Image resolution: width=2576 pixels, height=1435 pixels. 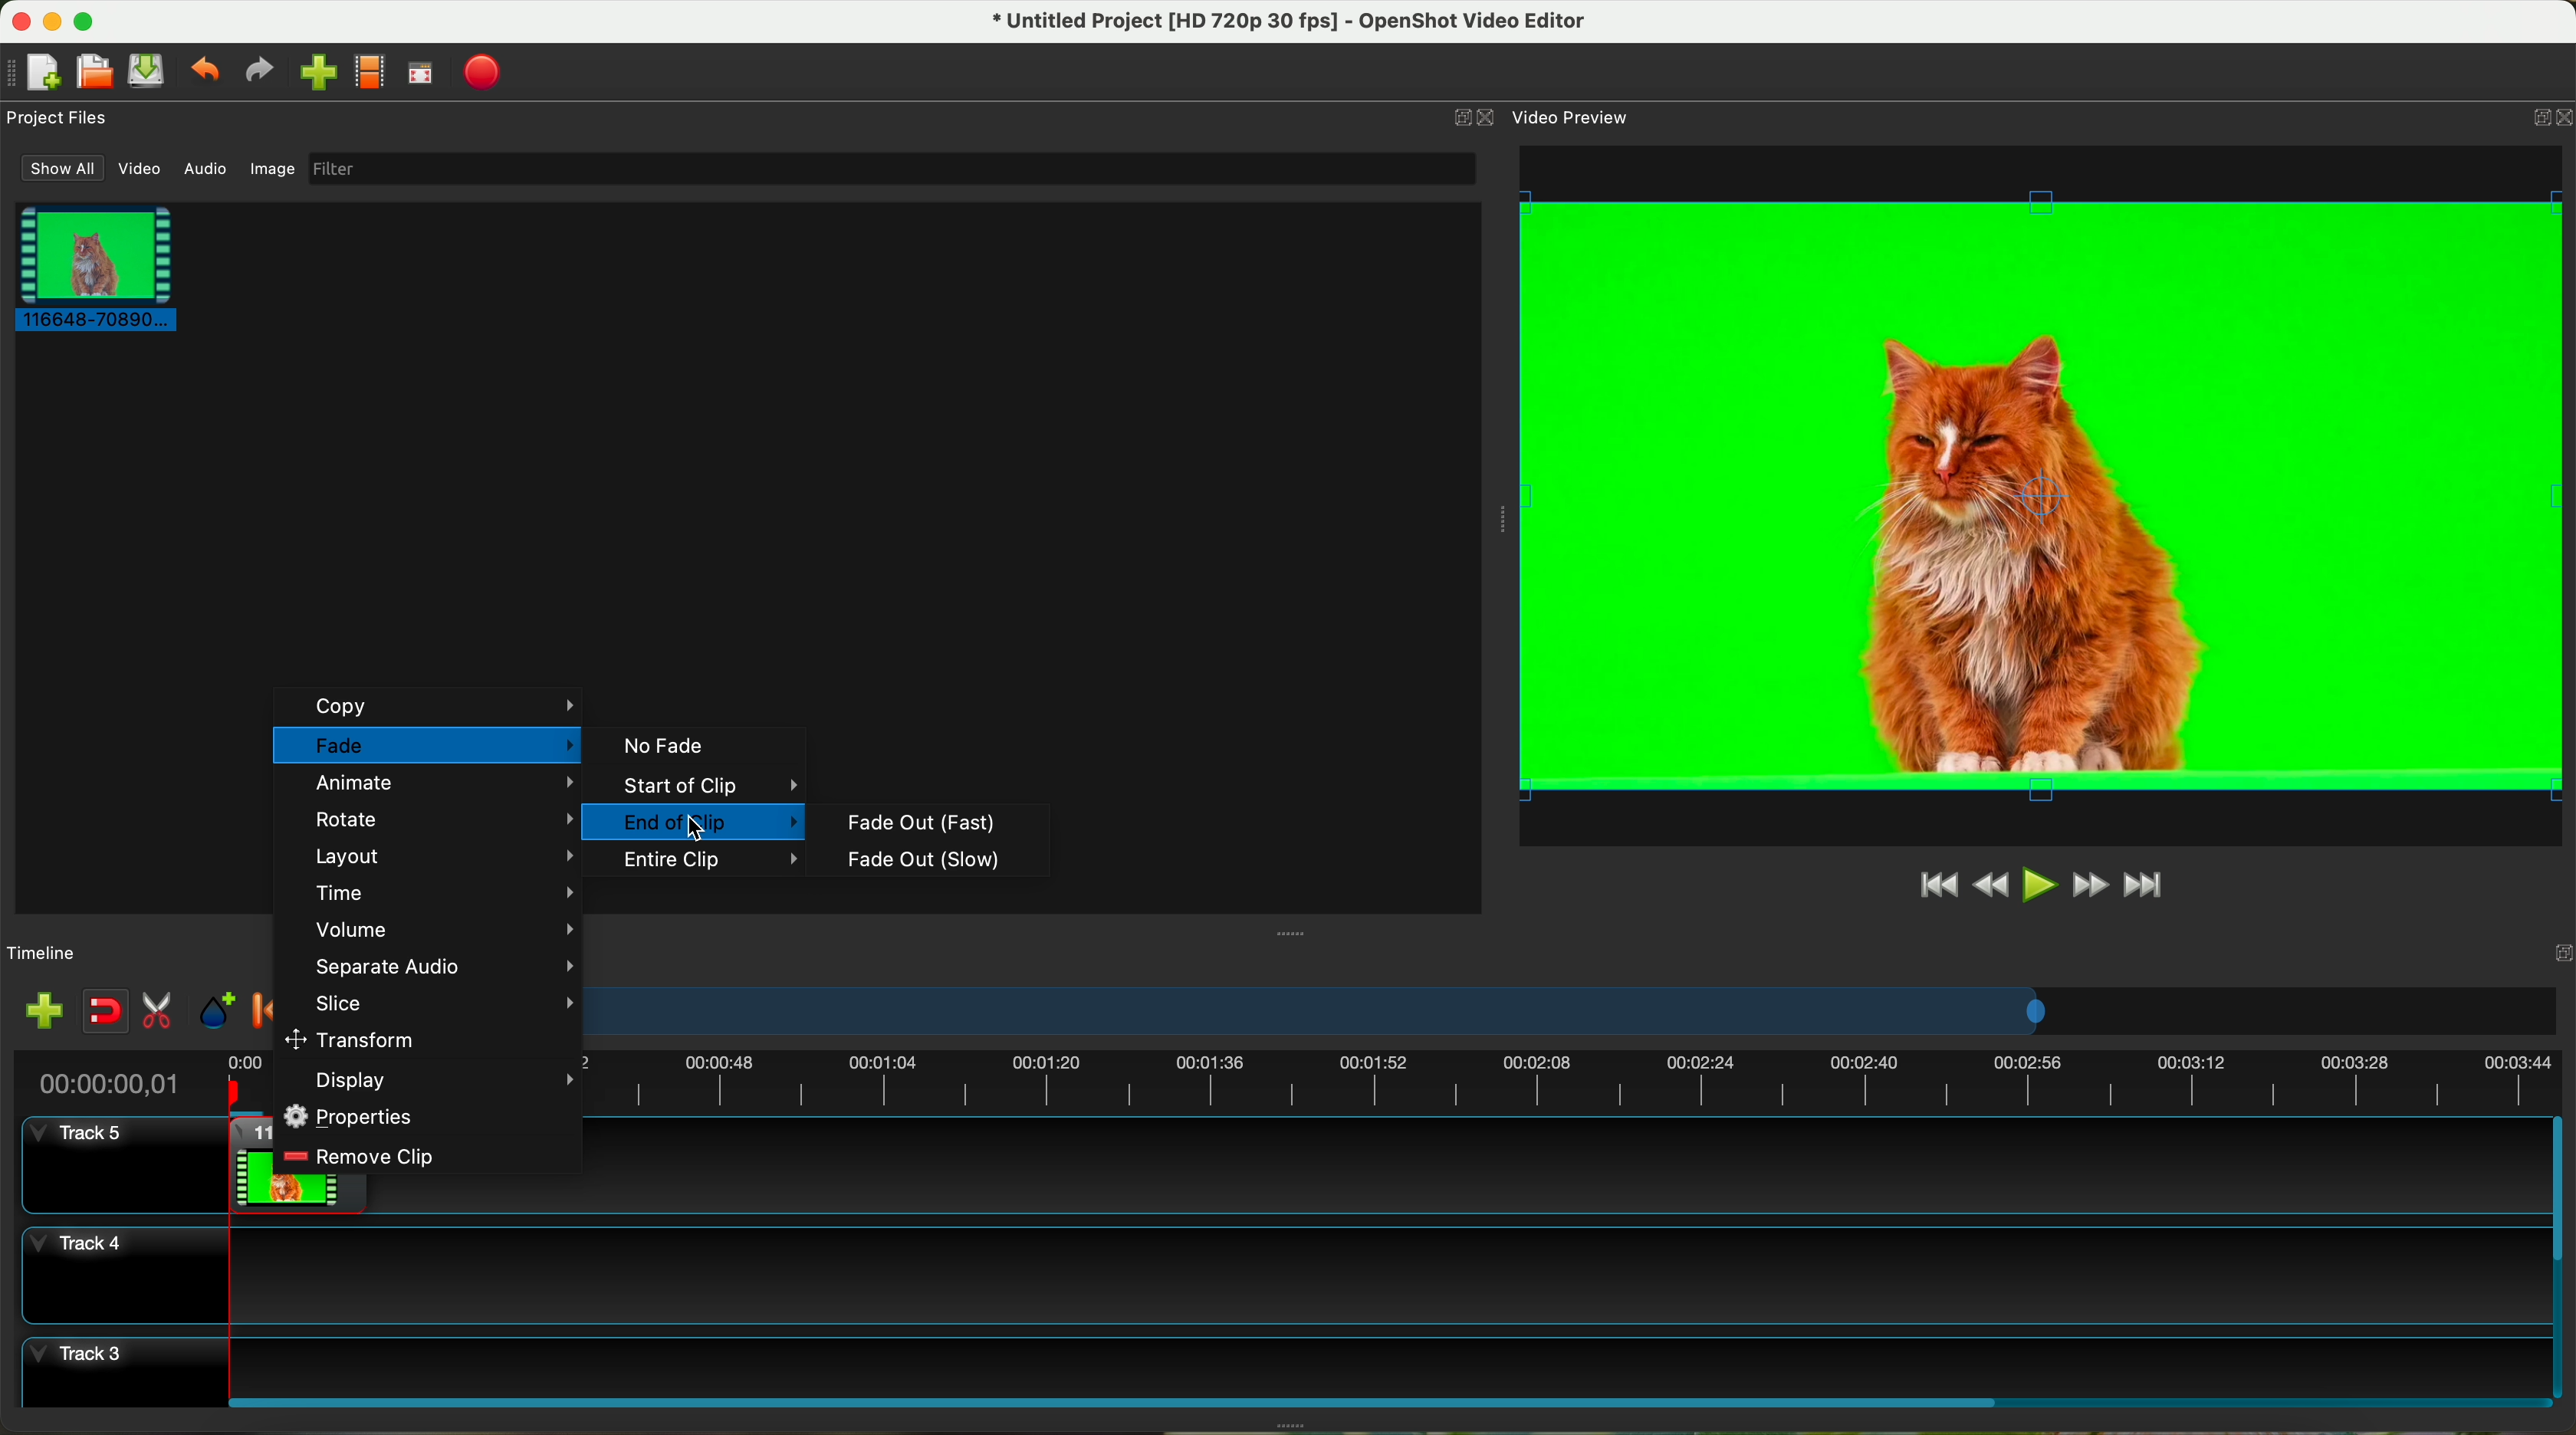 What do you see at coordinates (356, 1038) in the screenshot?
I see `transform` at bounding box center [356, 1038].